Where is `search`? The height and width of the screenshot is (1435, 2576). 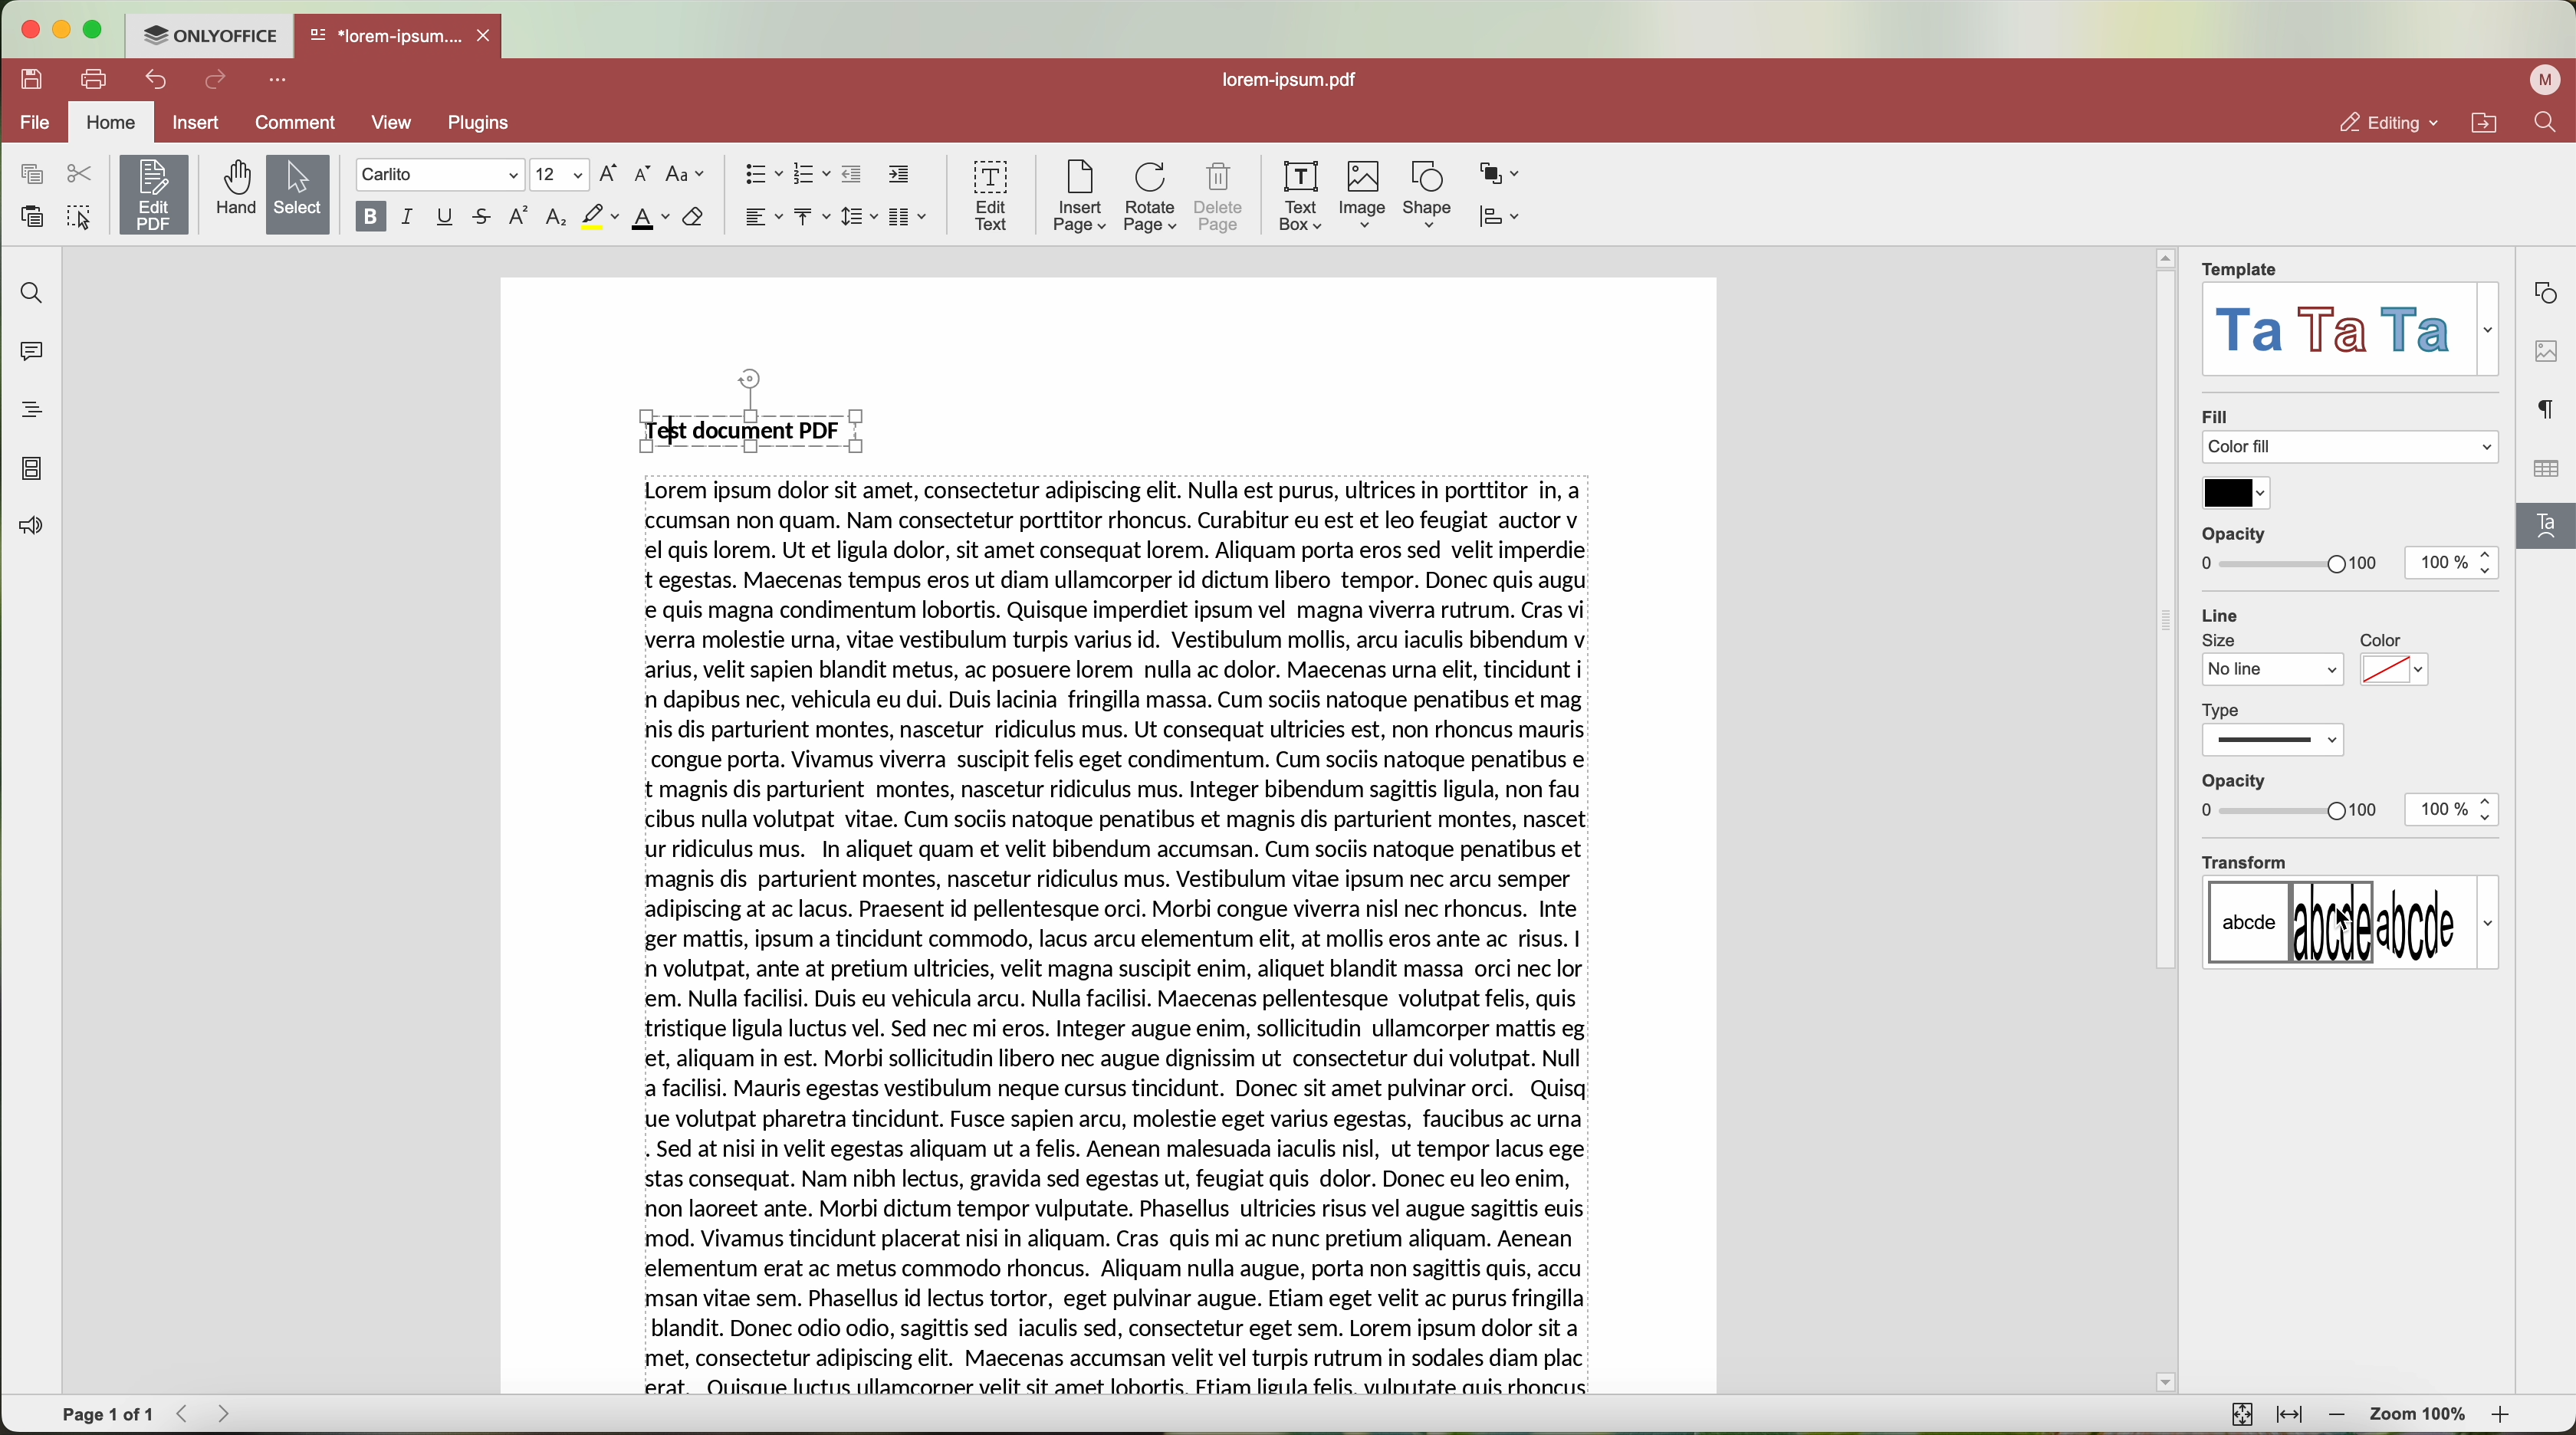
search is located at coordinates (29, 293).